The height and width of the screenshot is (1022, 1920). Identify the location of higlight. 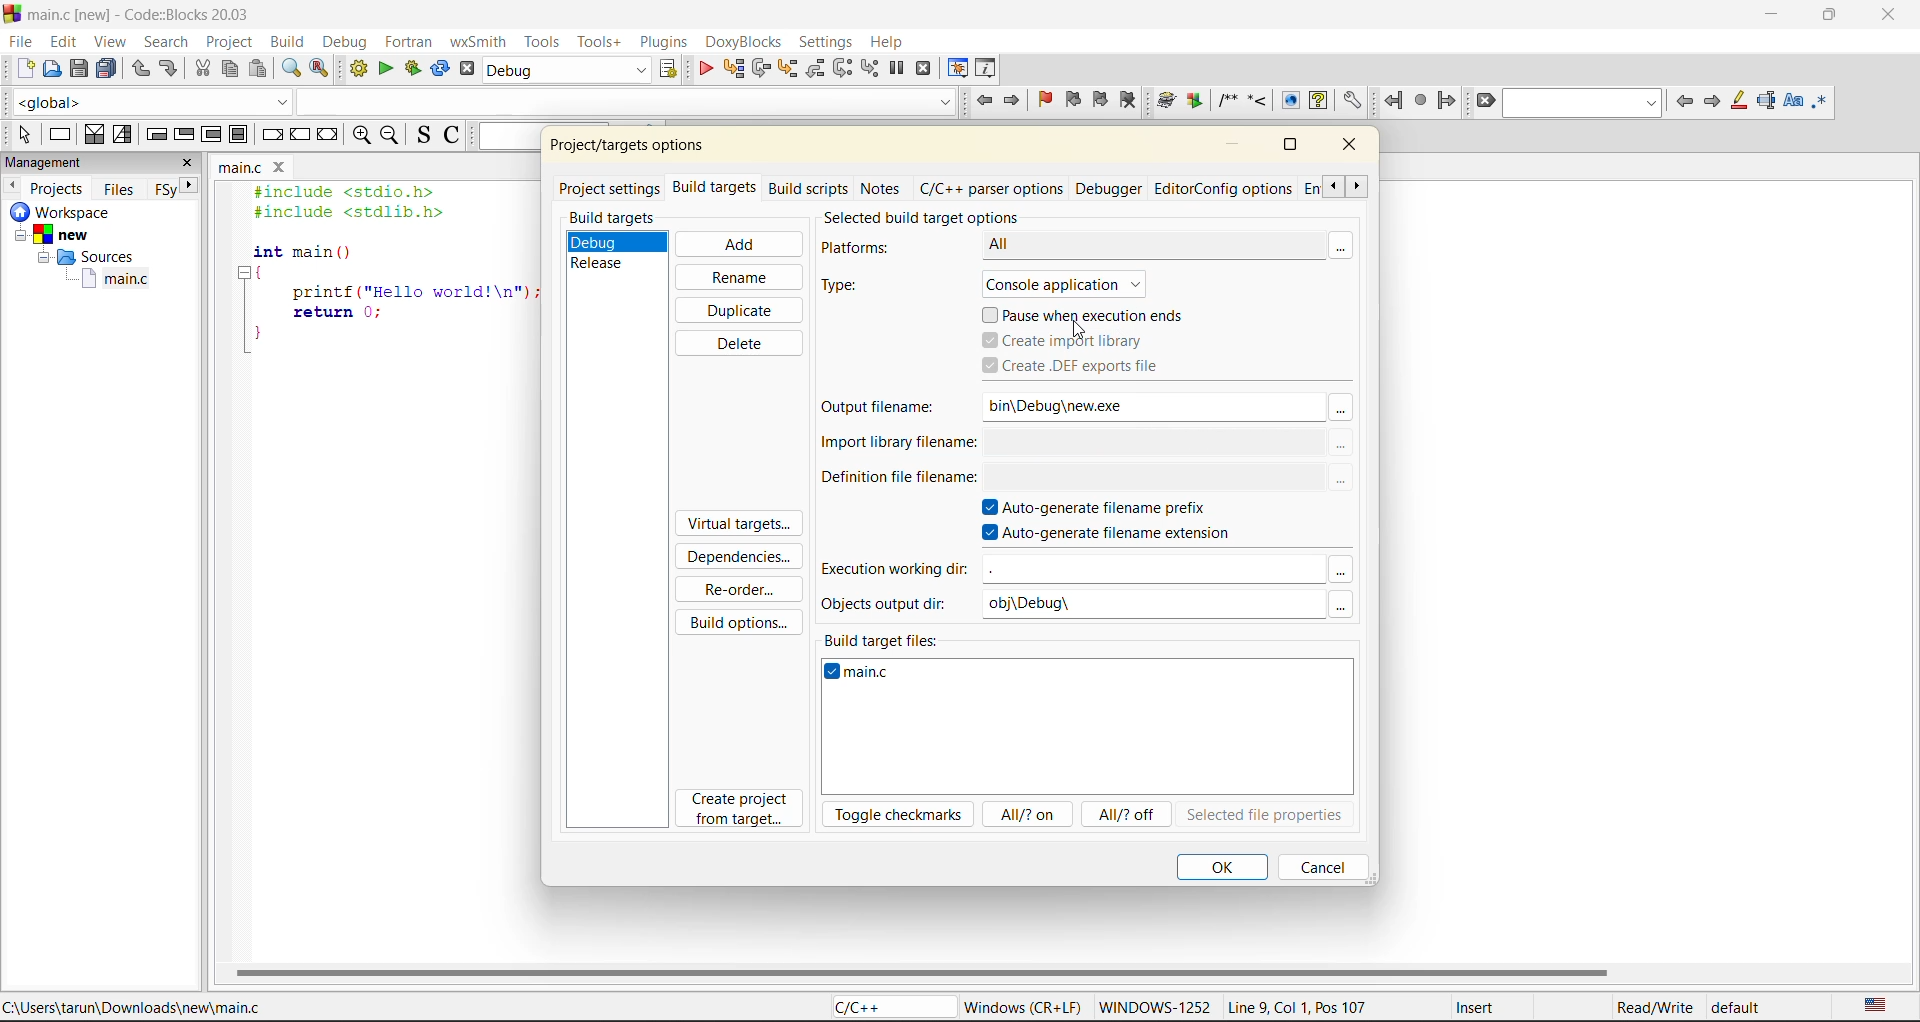
(1740, 101).